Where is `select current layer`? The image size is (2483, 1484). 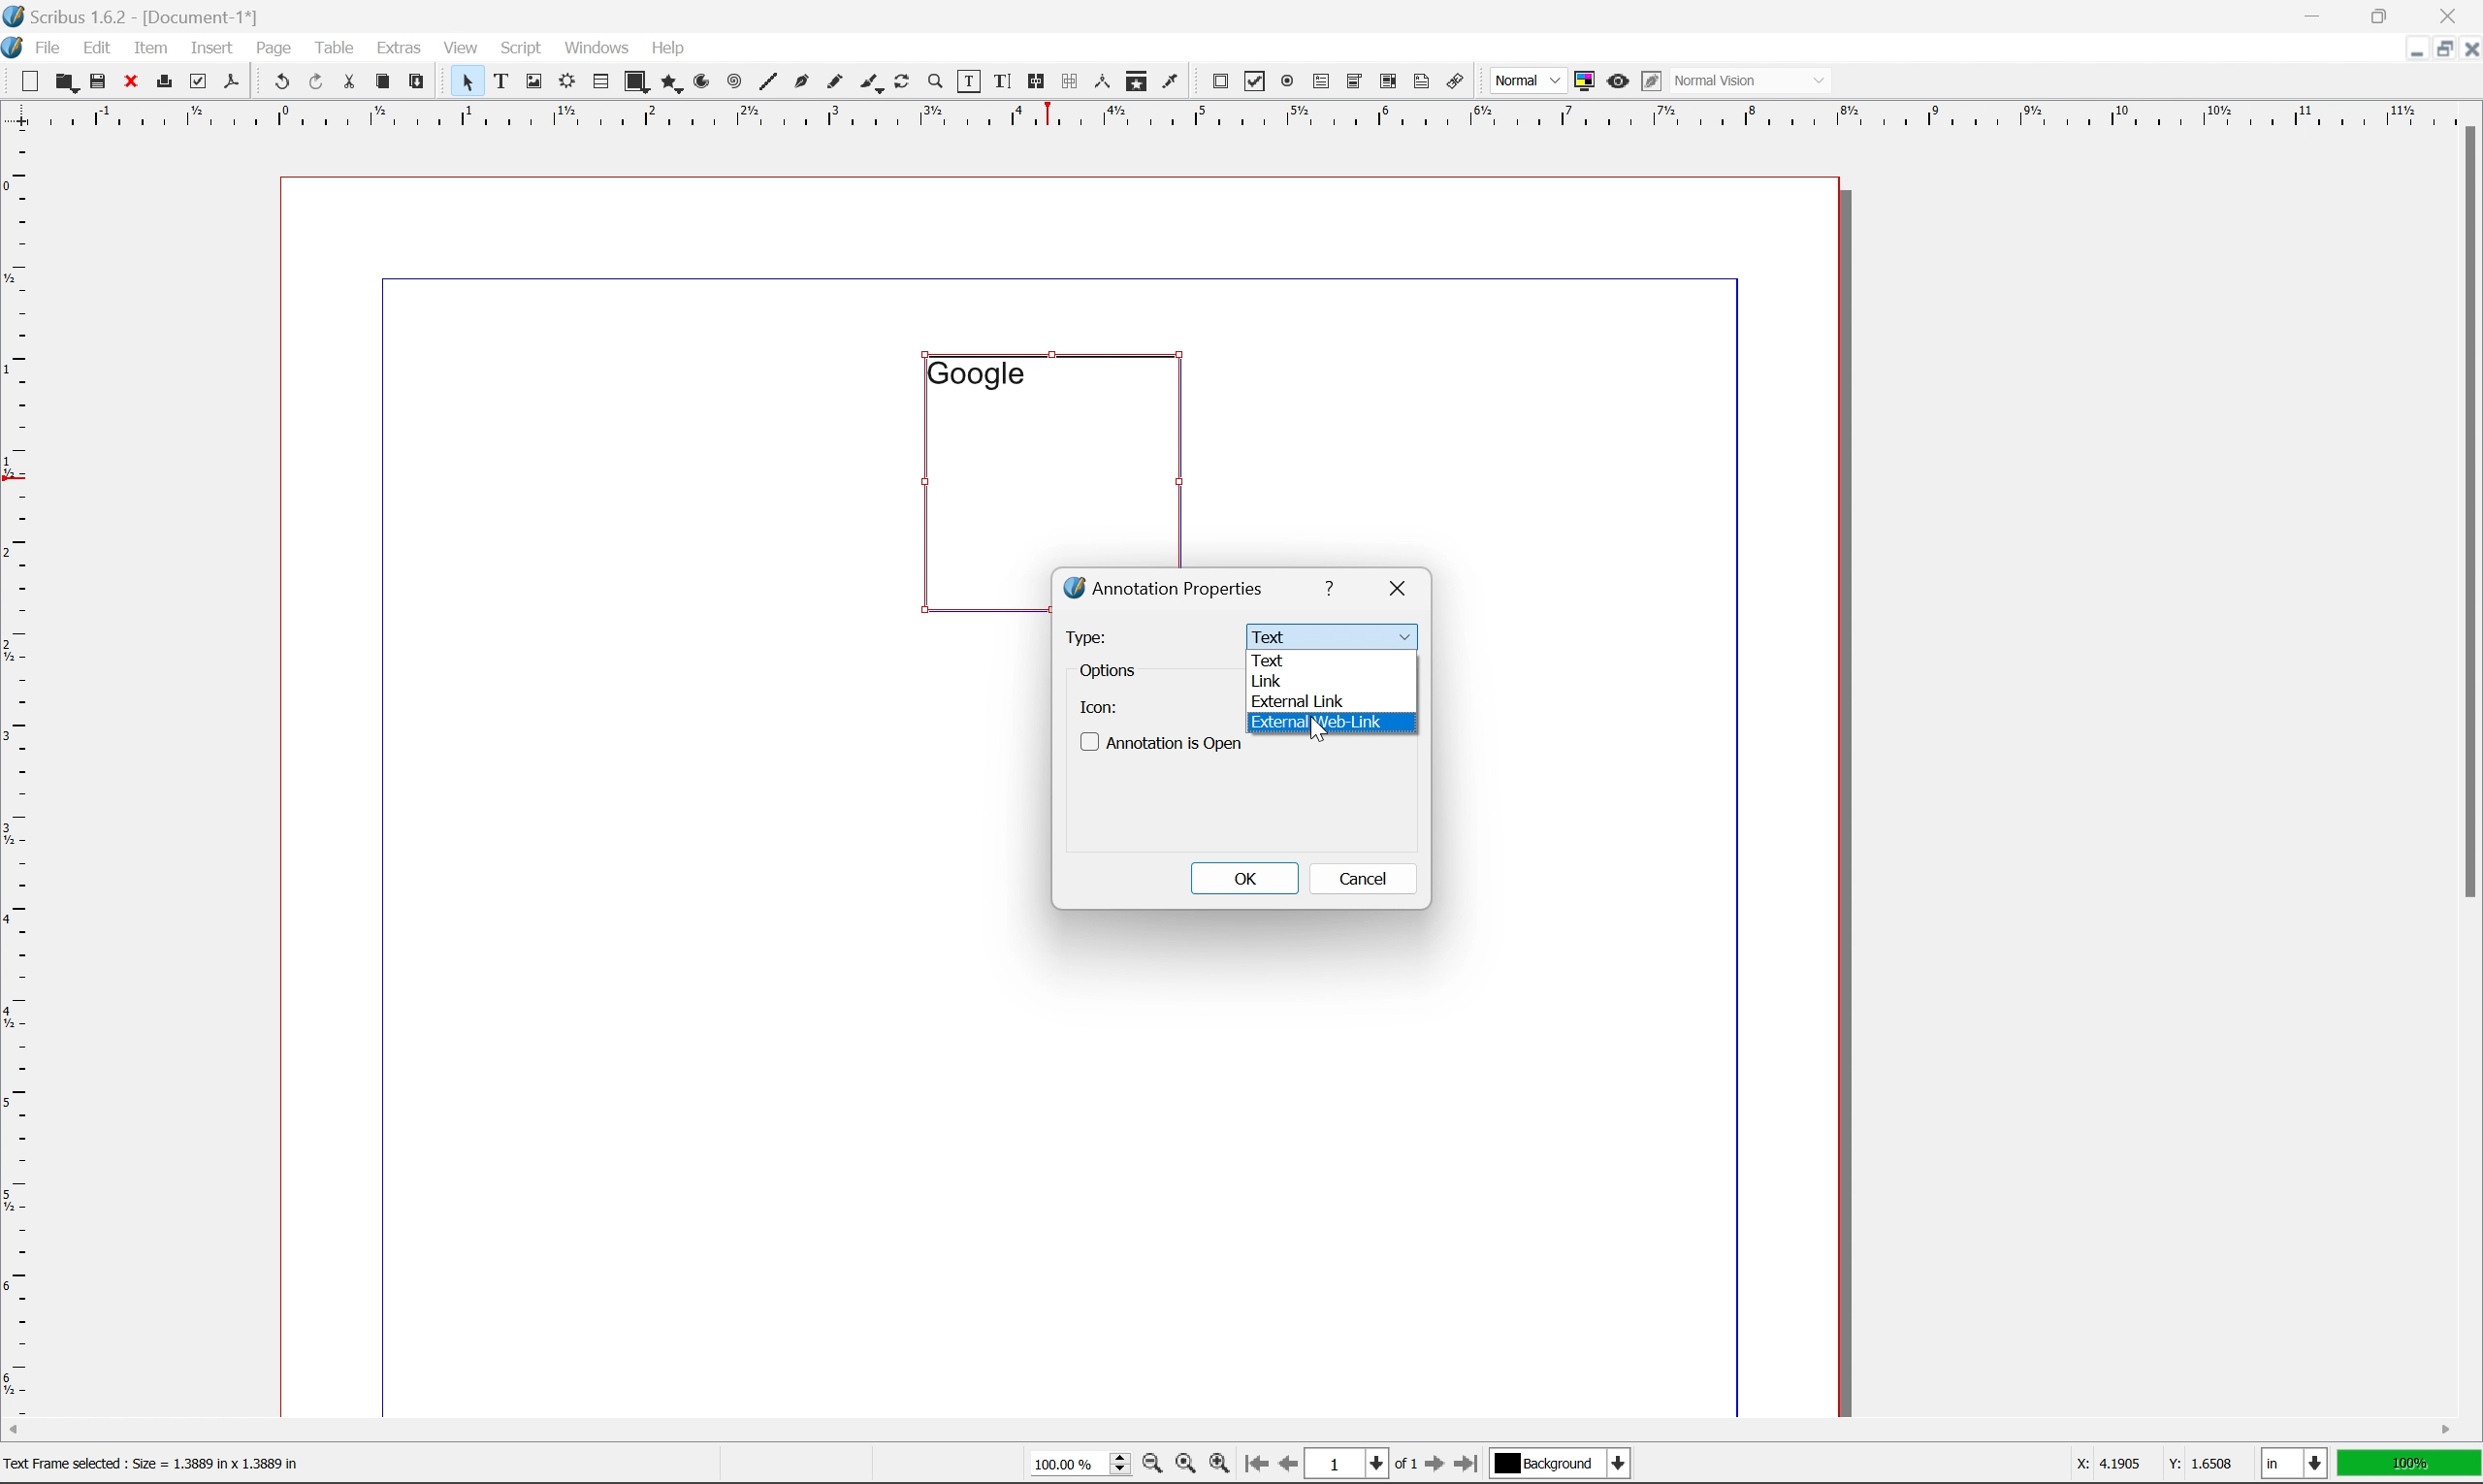
select current layer is located at coordinates (1557, 1464).